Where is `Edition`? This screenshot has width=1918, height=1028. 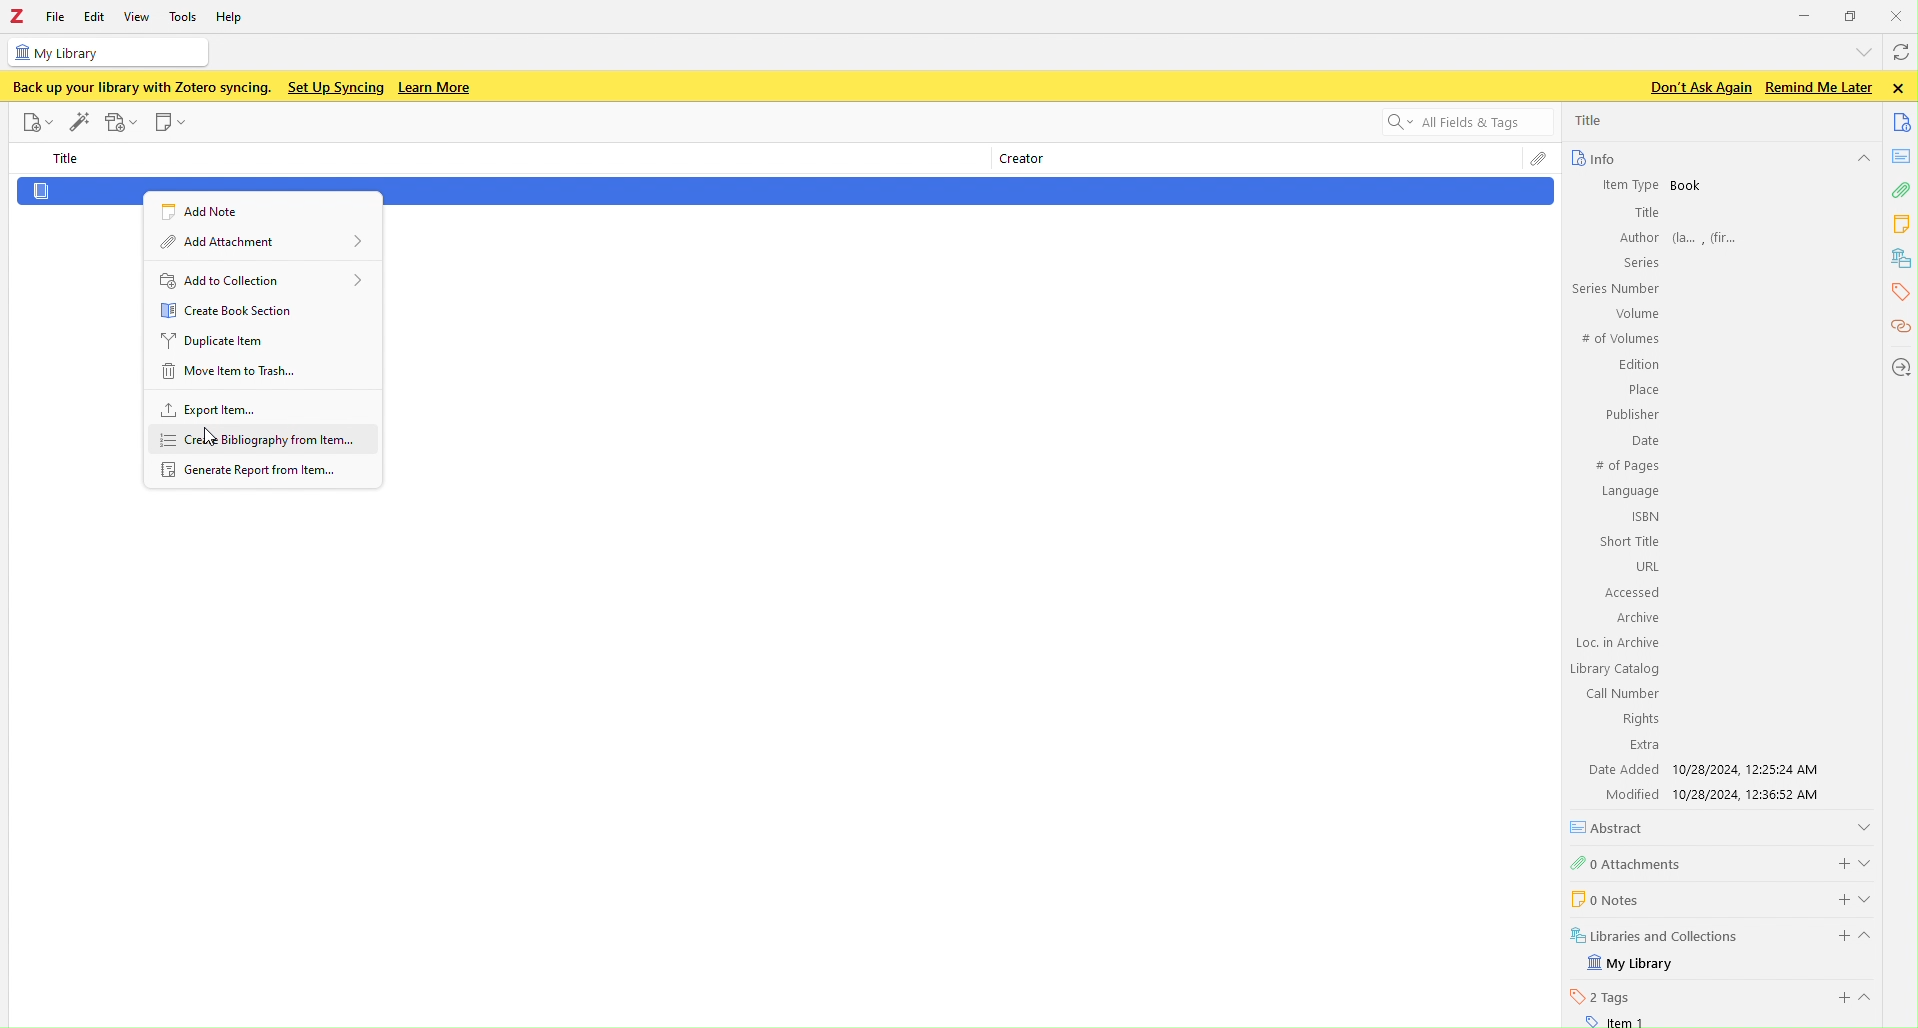 Edition is located at coordinates (1639, 366).